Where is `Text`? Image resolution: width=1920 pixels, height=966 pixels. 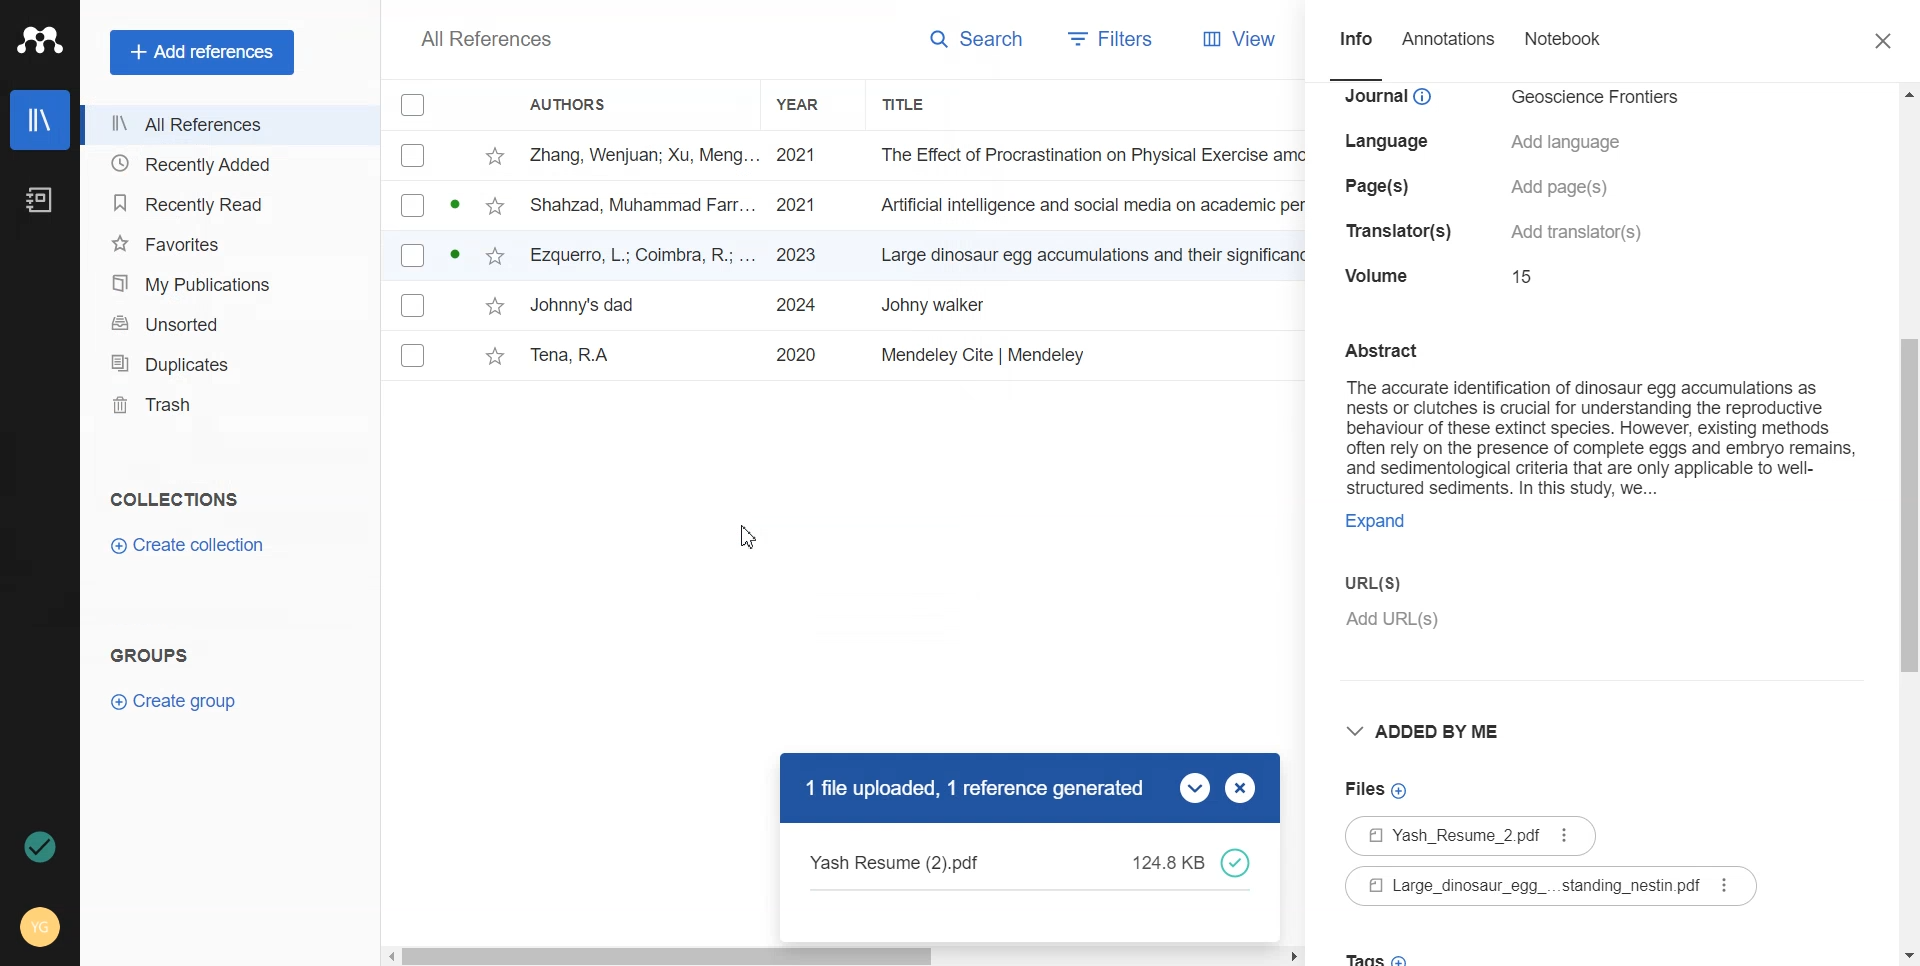 Text is located at coordinates (158, 652).